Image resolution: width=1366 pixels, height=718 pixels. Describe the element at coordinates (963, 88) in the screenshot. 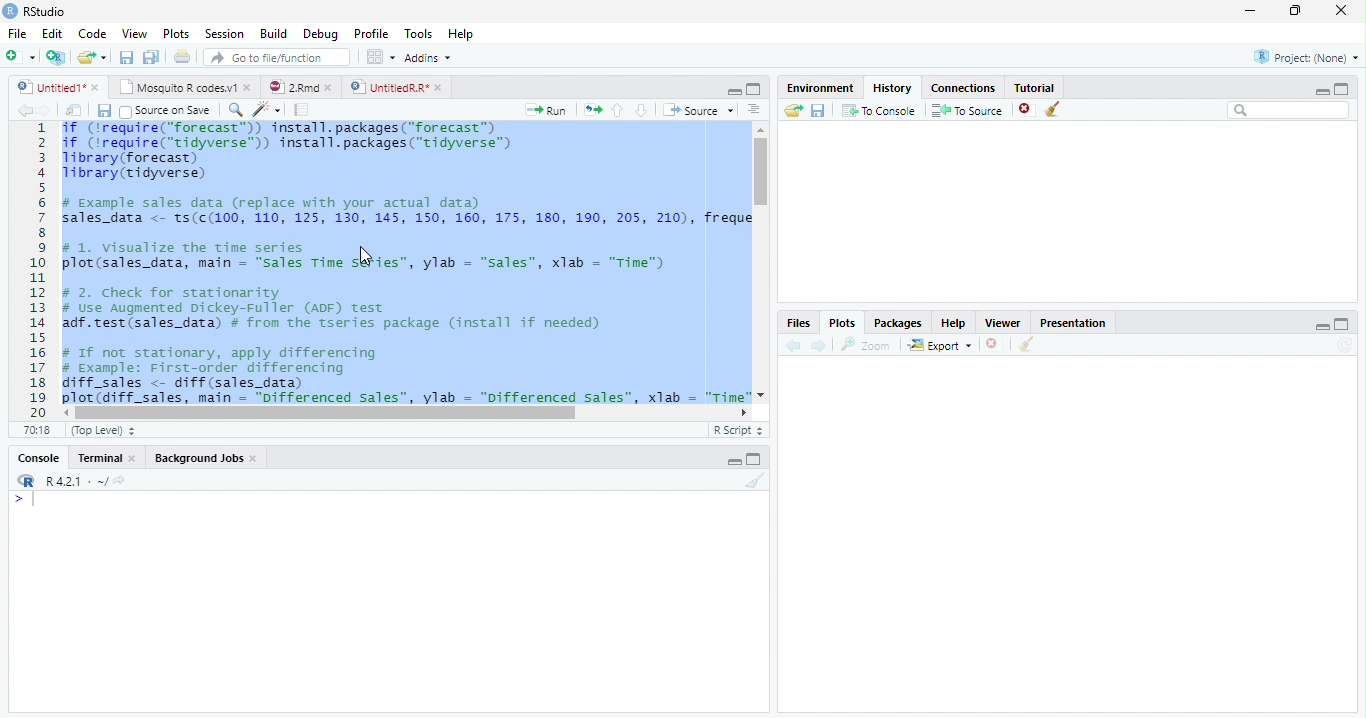

I see `Connections` at that location.